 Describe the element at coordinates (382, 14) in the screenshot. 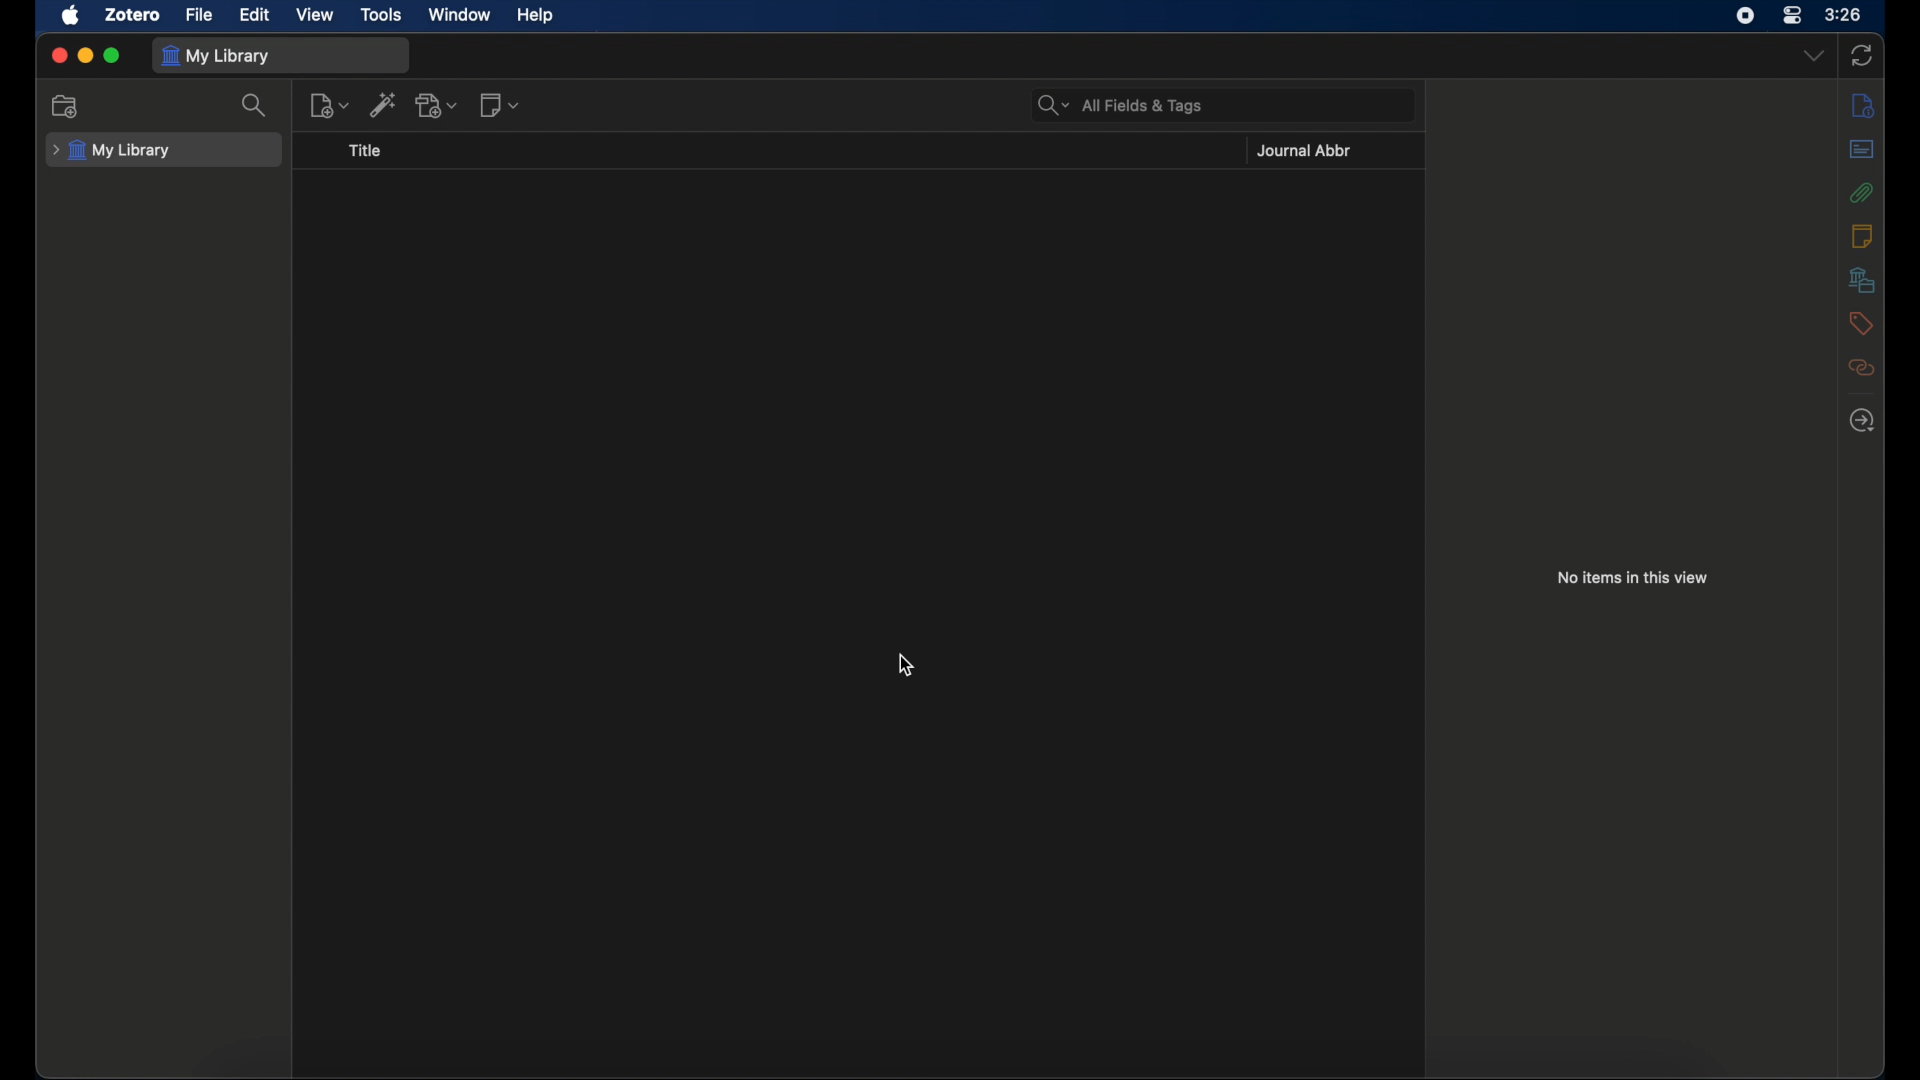

I see `tools` at that location.